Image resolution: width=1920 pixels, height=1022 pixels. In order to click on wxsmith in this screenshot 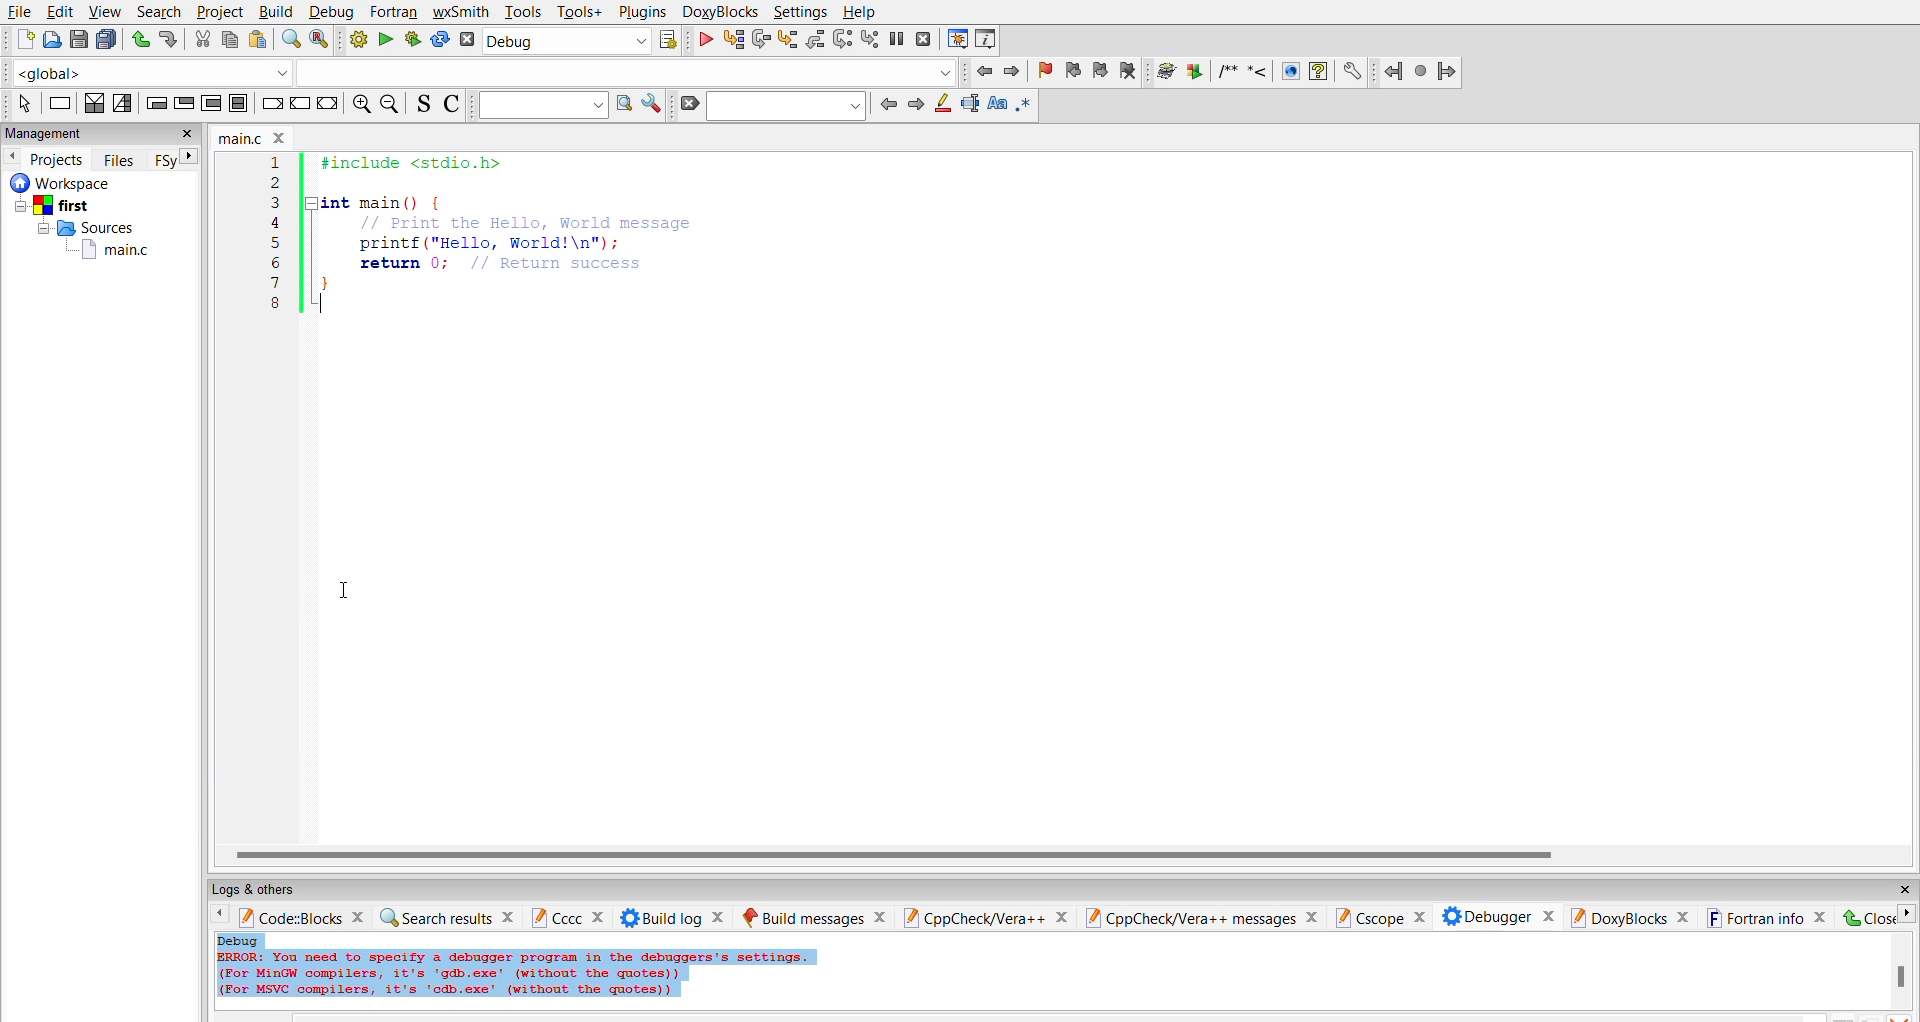, I will do `click(457, 12)`.